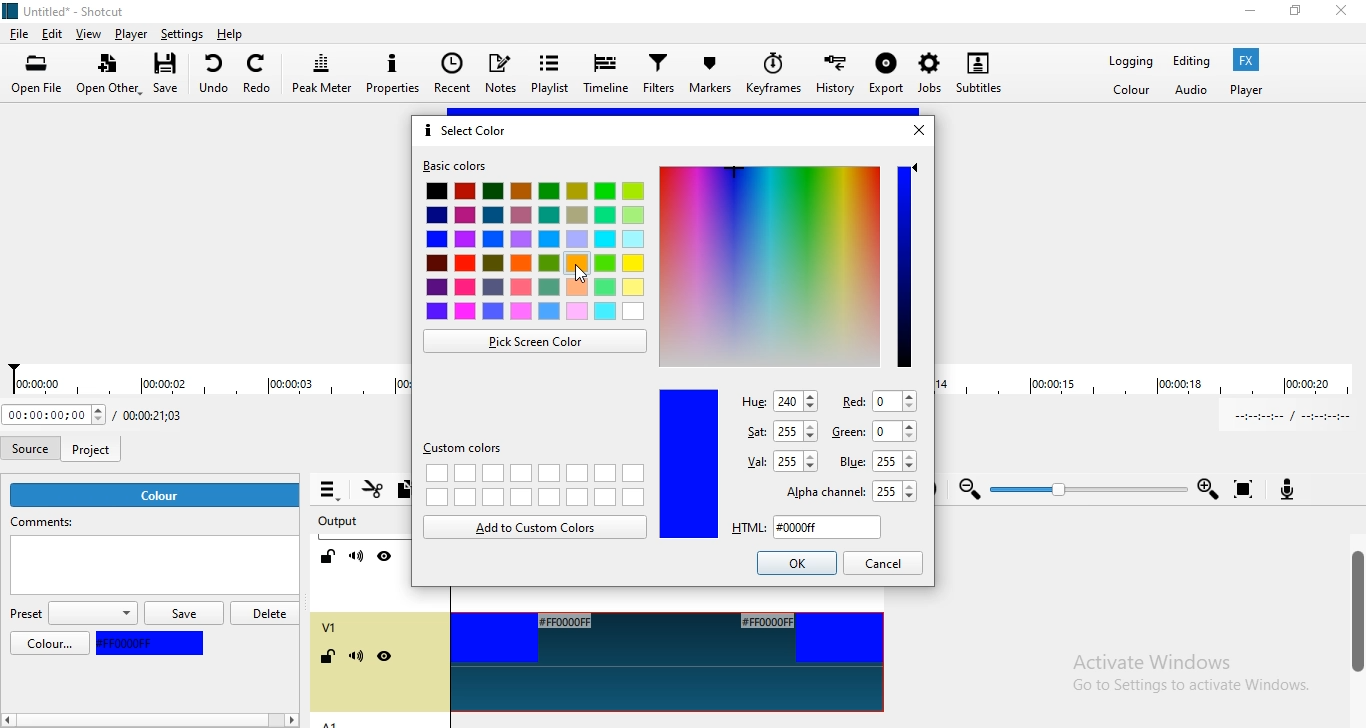 This screenshot has height=728, width=1366. Describe the element at coordinates (774, 78) in the screenshot. I see `Keyframes` at that location.